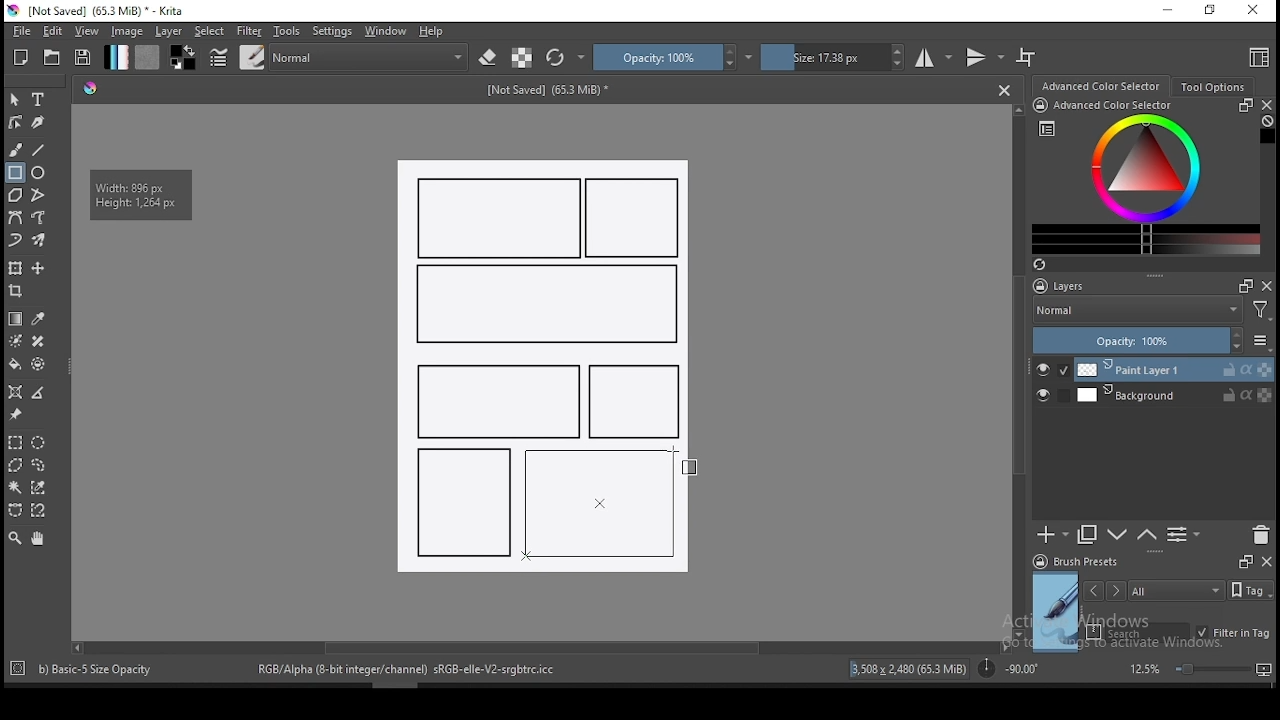 The height and width of the screenshot is (720, 1280). What do you see at coordinates (1233, 634) in the screenshot?
I see `filter in tag` at bounding box center [1233, 634].